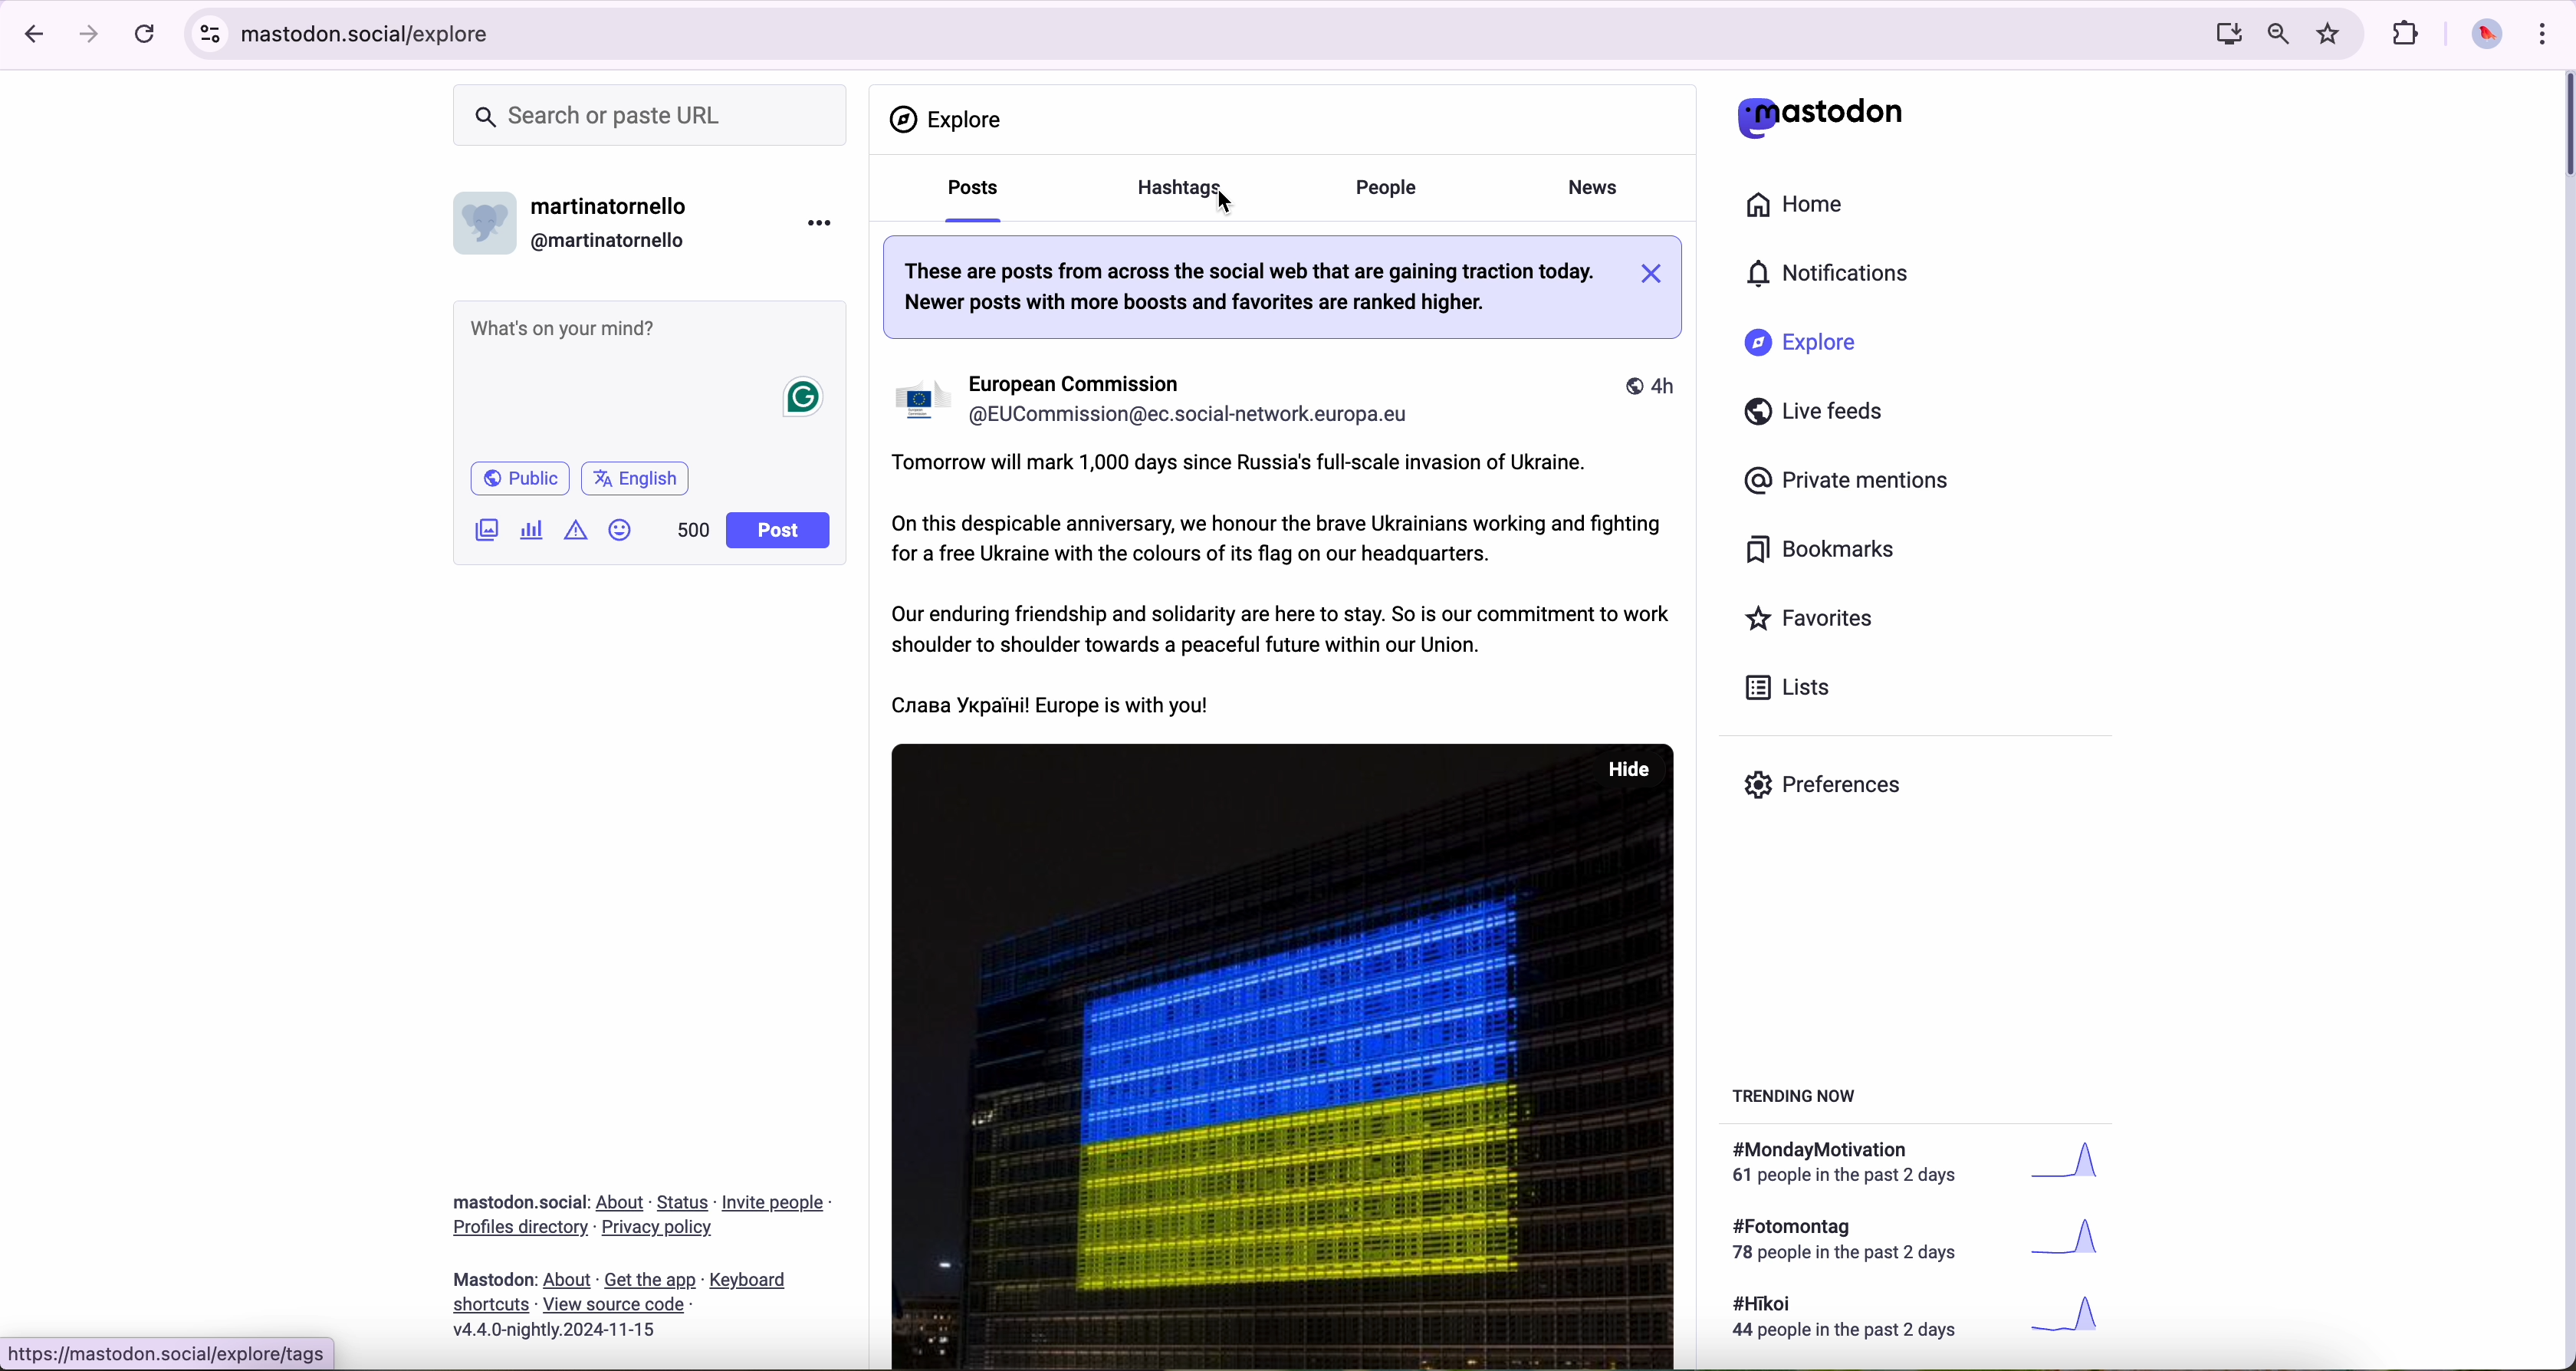 Image resolution: width=2576 pixels, height=1371 pixels. I want to click on home, so click(1798, 202).